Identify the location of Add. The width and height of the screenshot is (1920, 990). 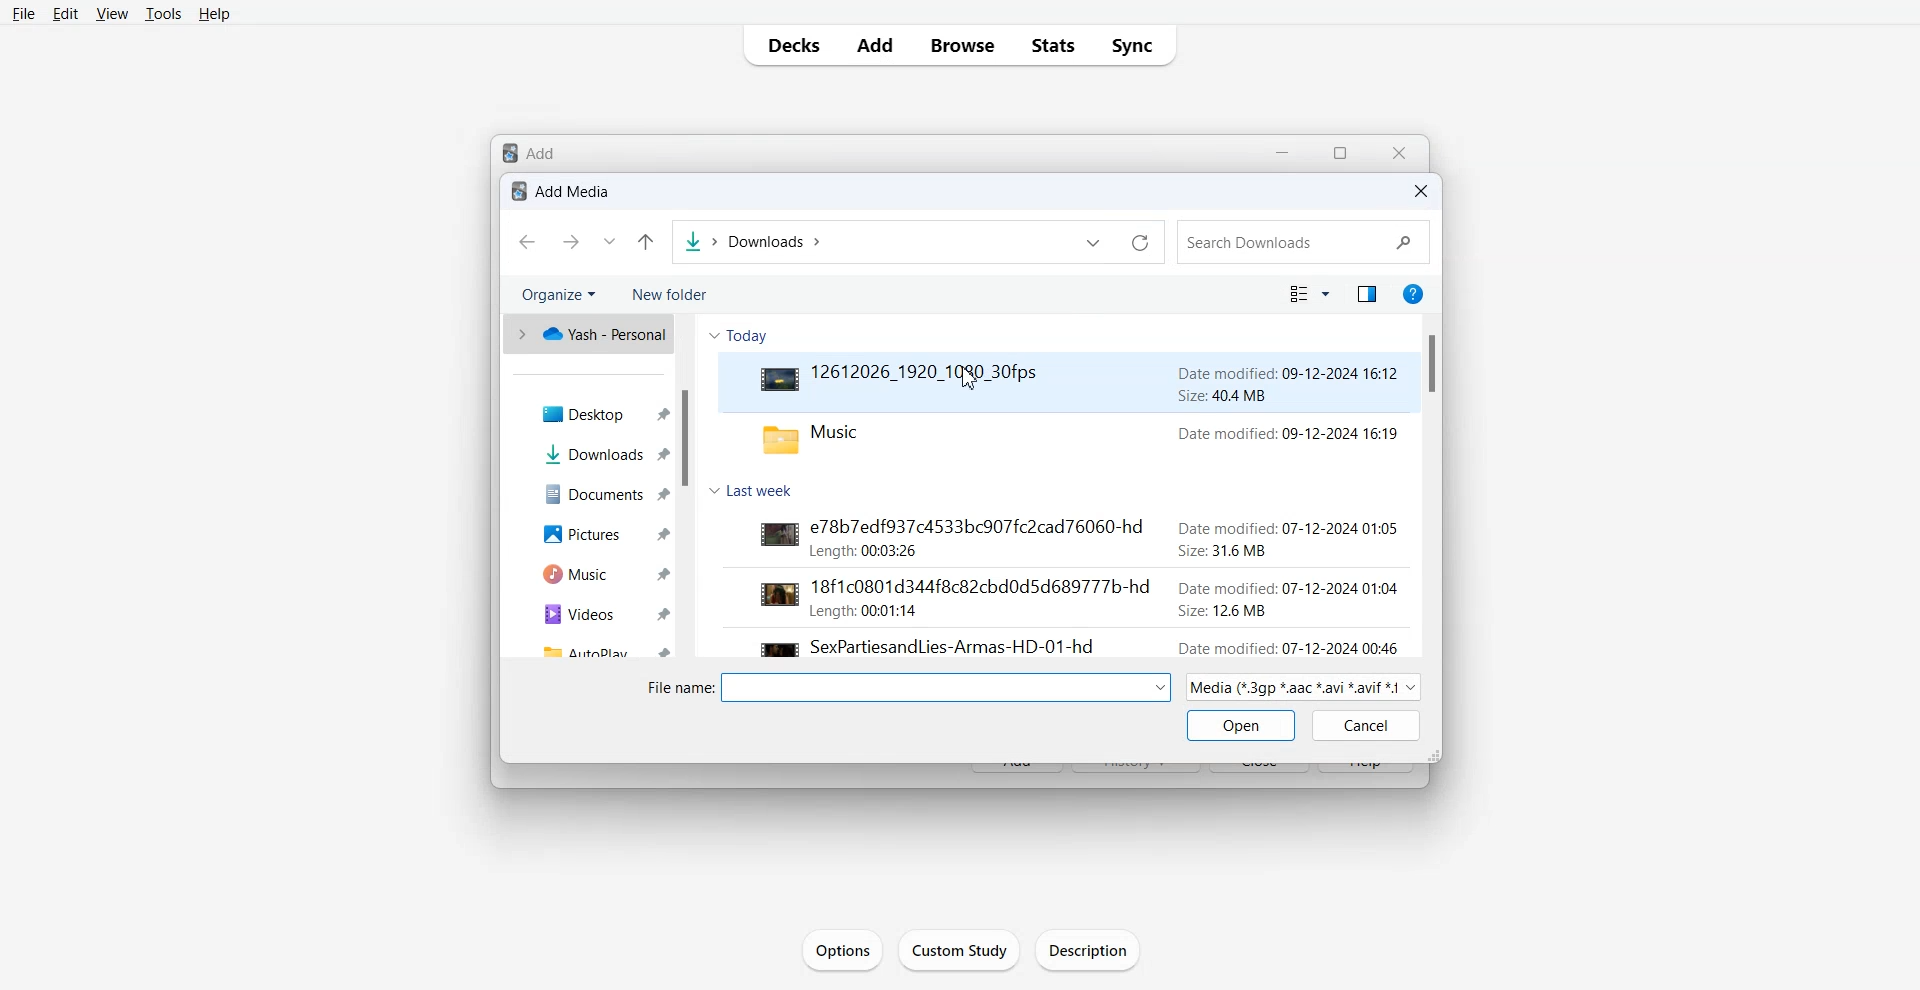
(876, 45).